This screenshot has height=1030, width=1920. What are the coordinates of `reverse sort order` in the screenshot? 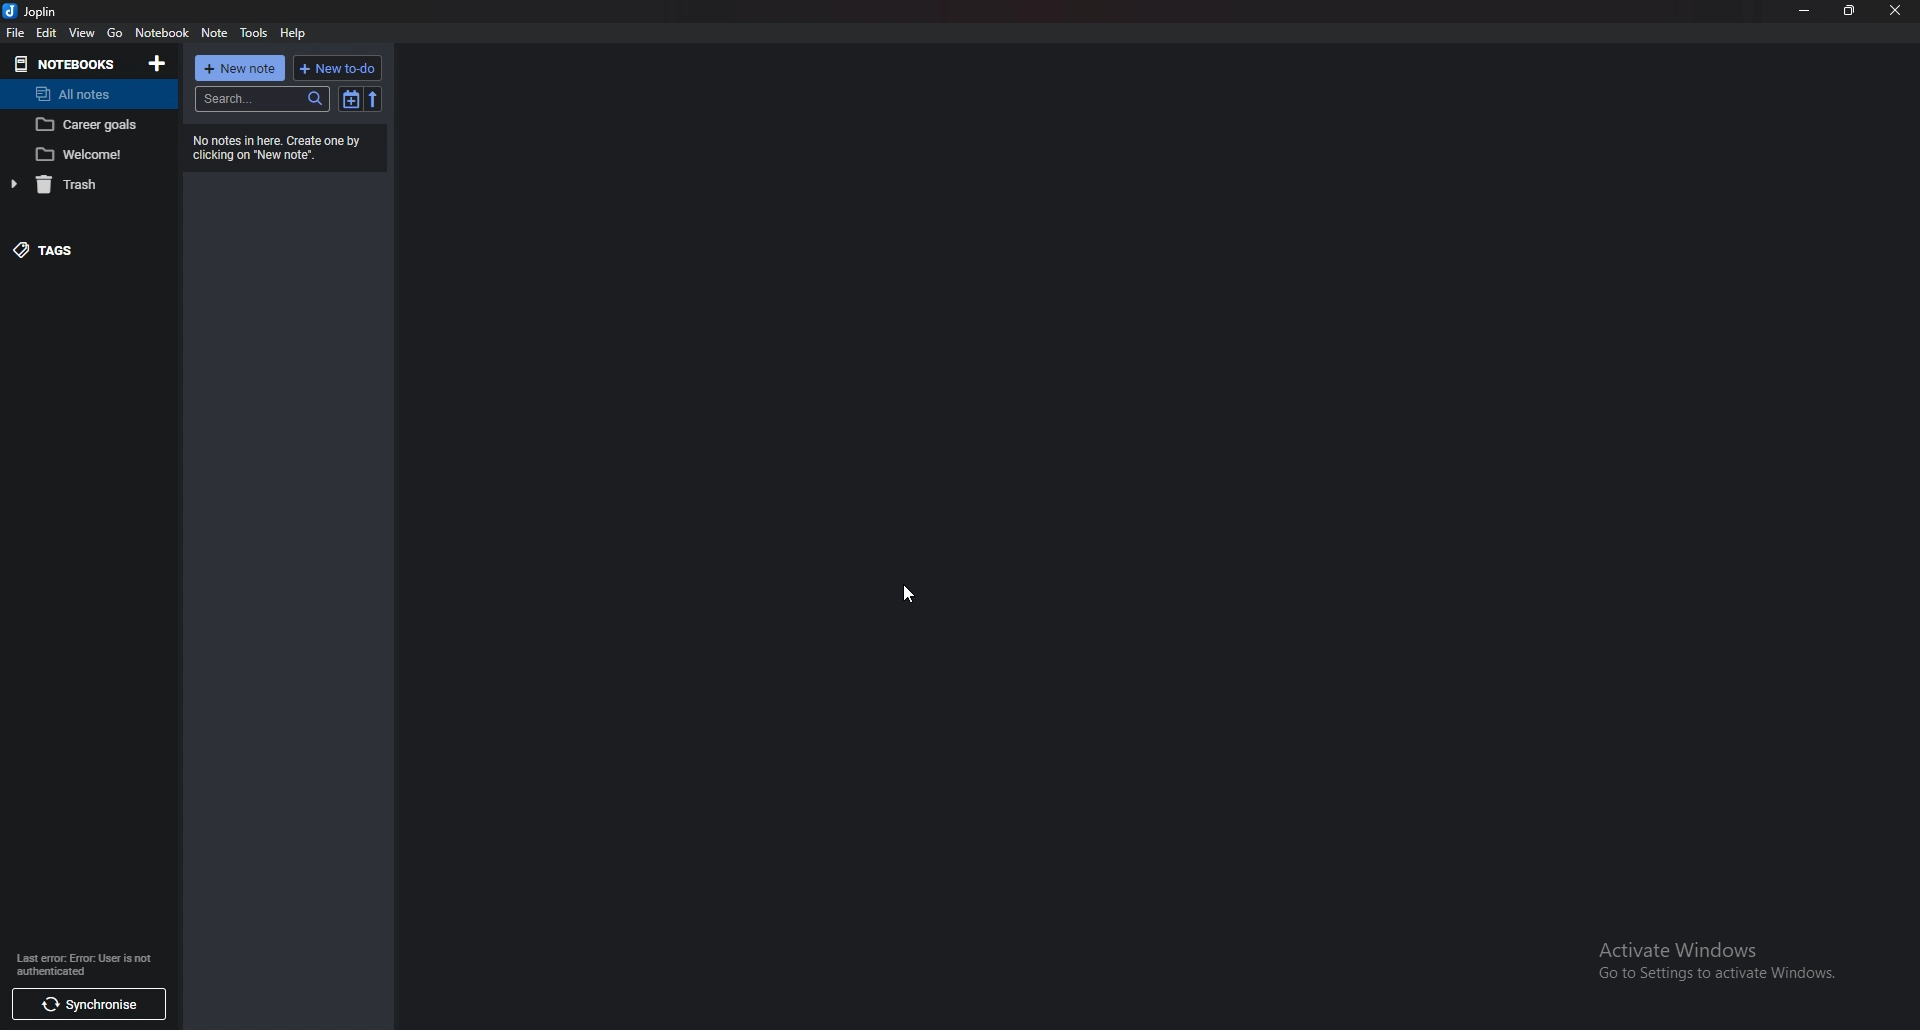 It's located at (373, 99).